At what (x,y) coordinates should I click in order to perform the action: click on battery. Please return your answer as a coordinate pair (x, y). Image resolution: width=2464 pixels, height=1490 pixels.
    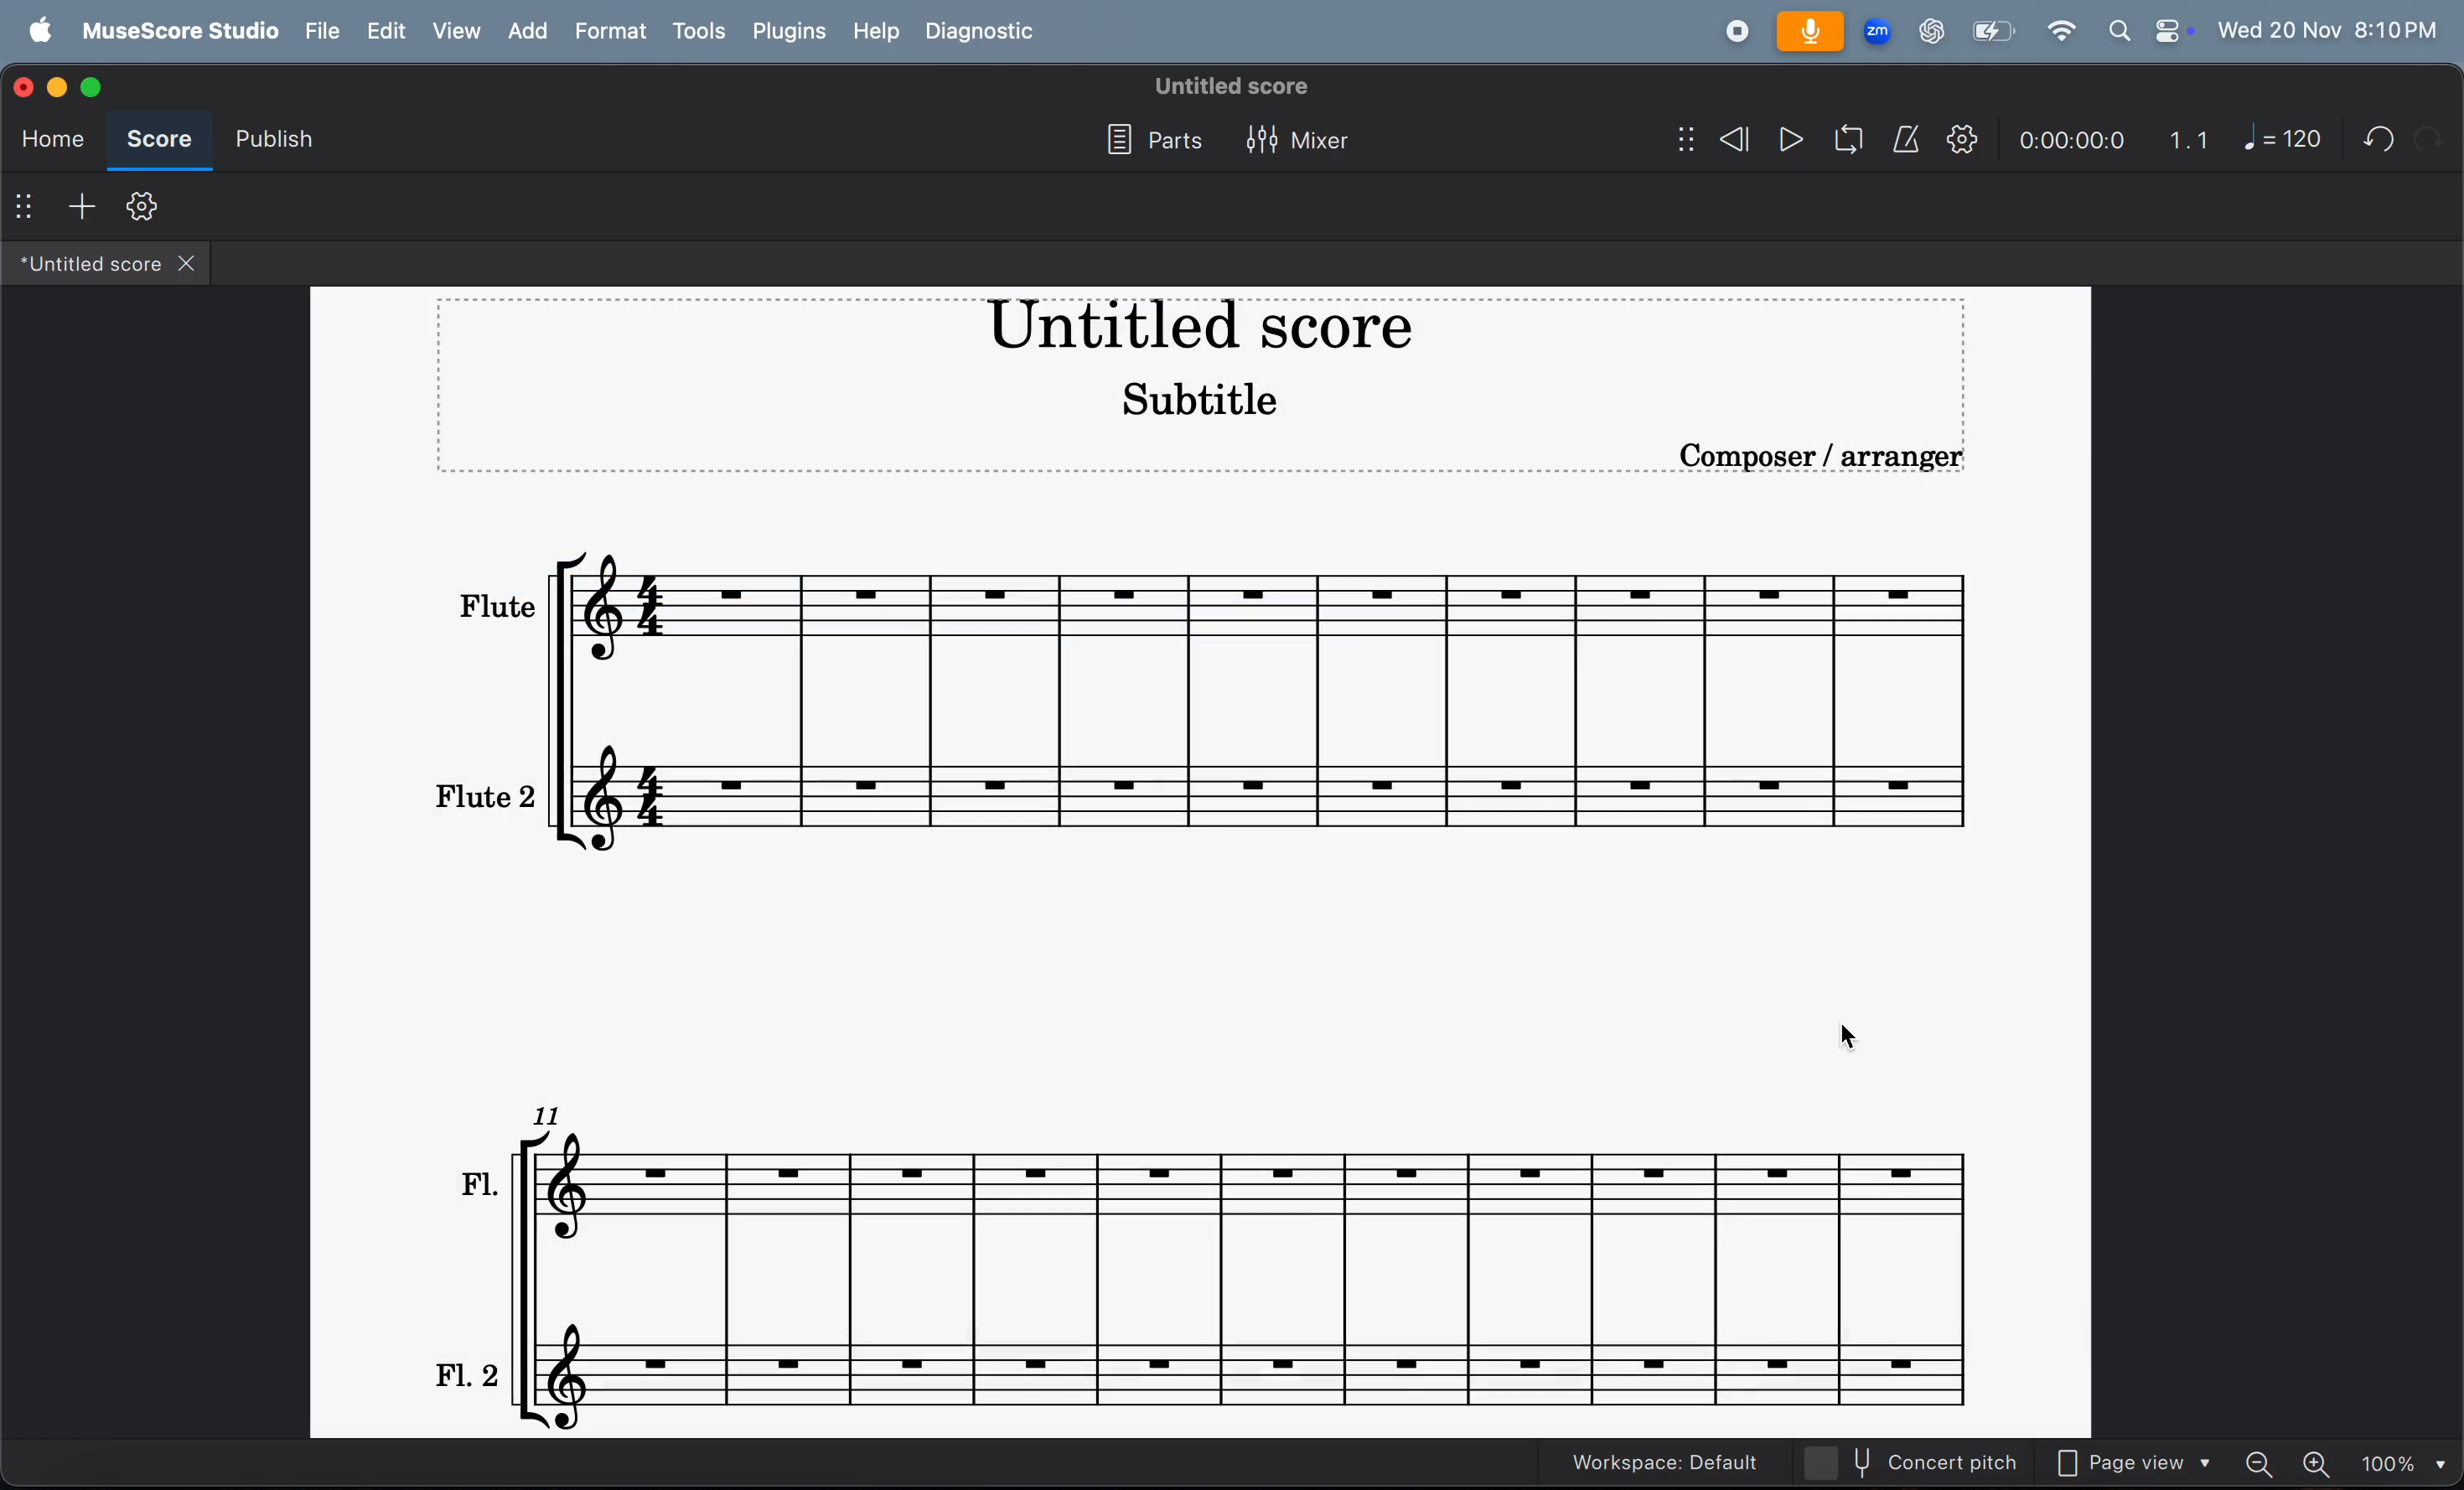
    Looking at the image, I should click on (1992, 35).